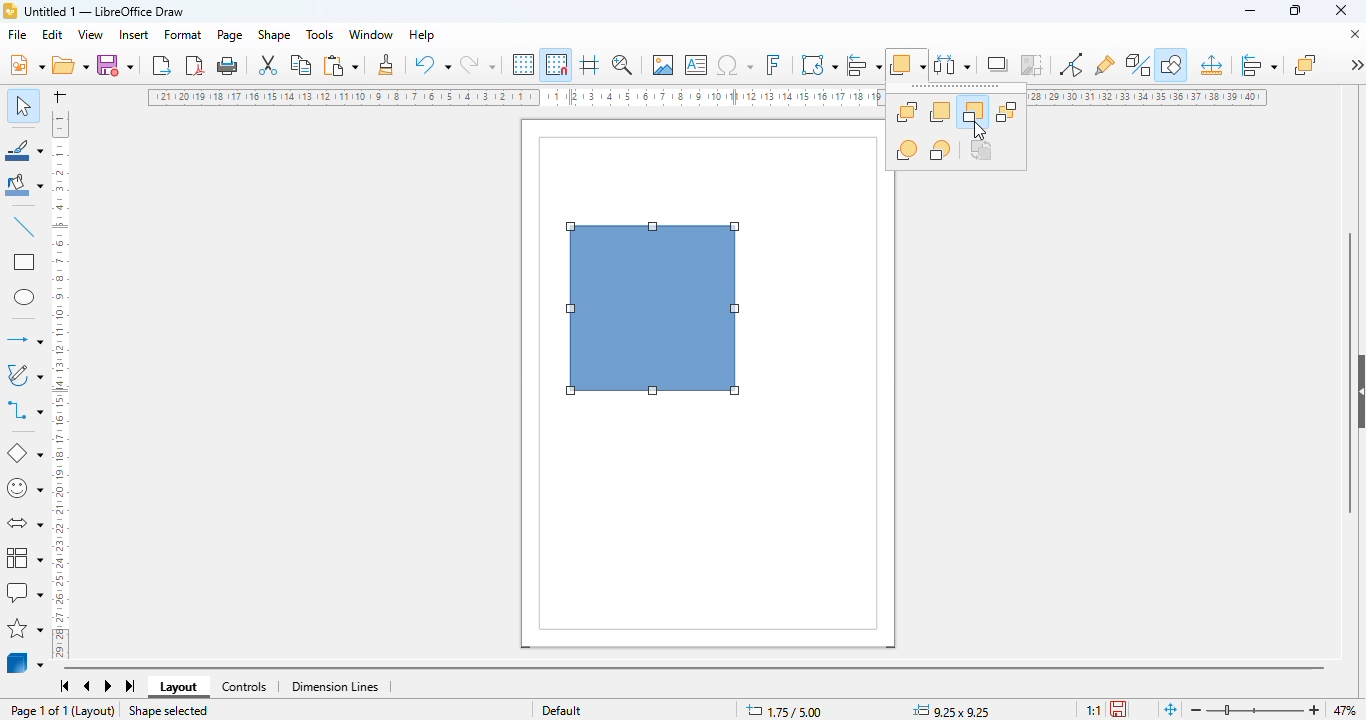  I want to click on Scroll to last sheet, so click(132, 686).